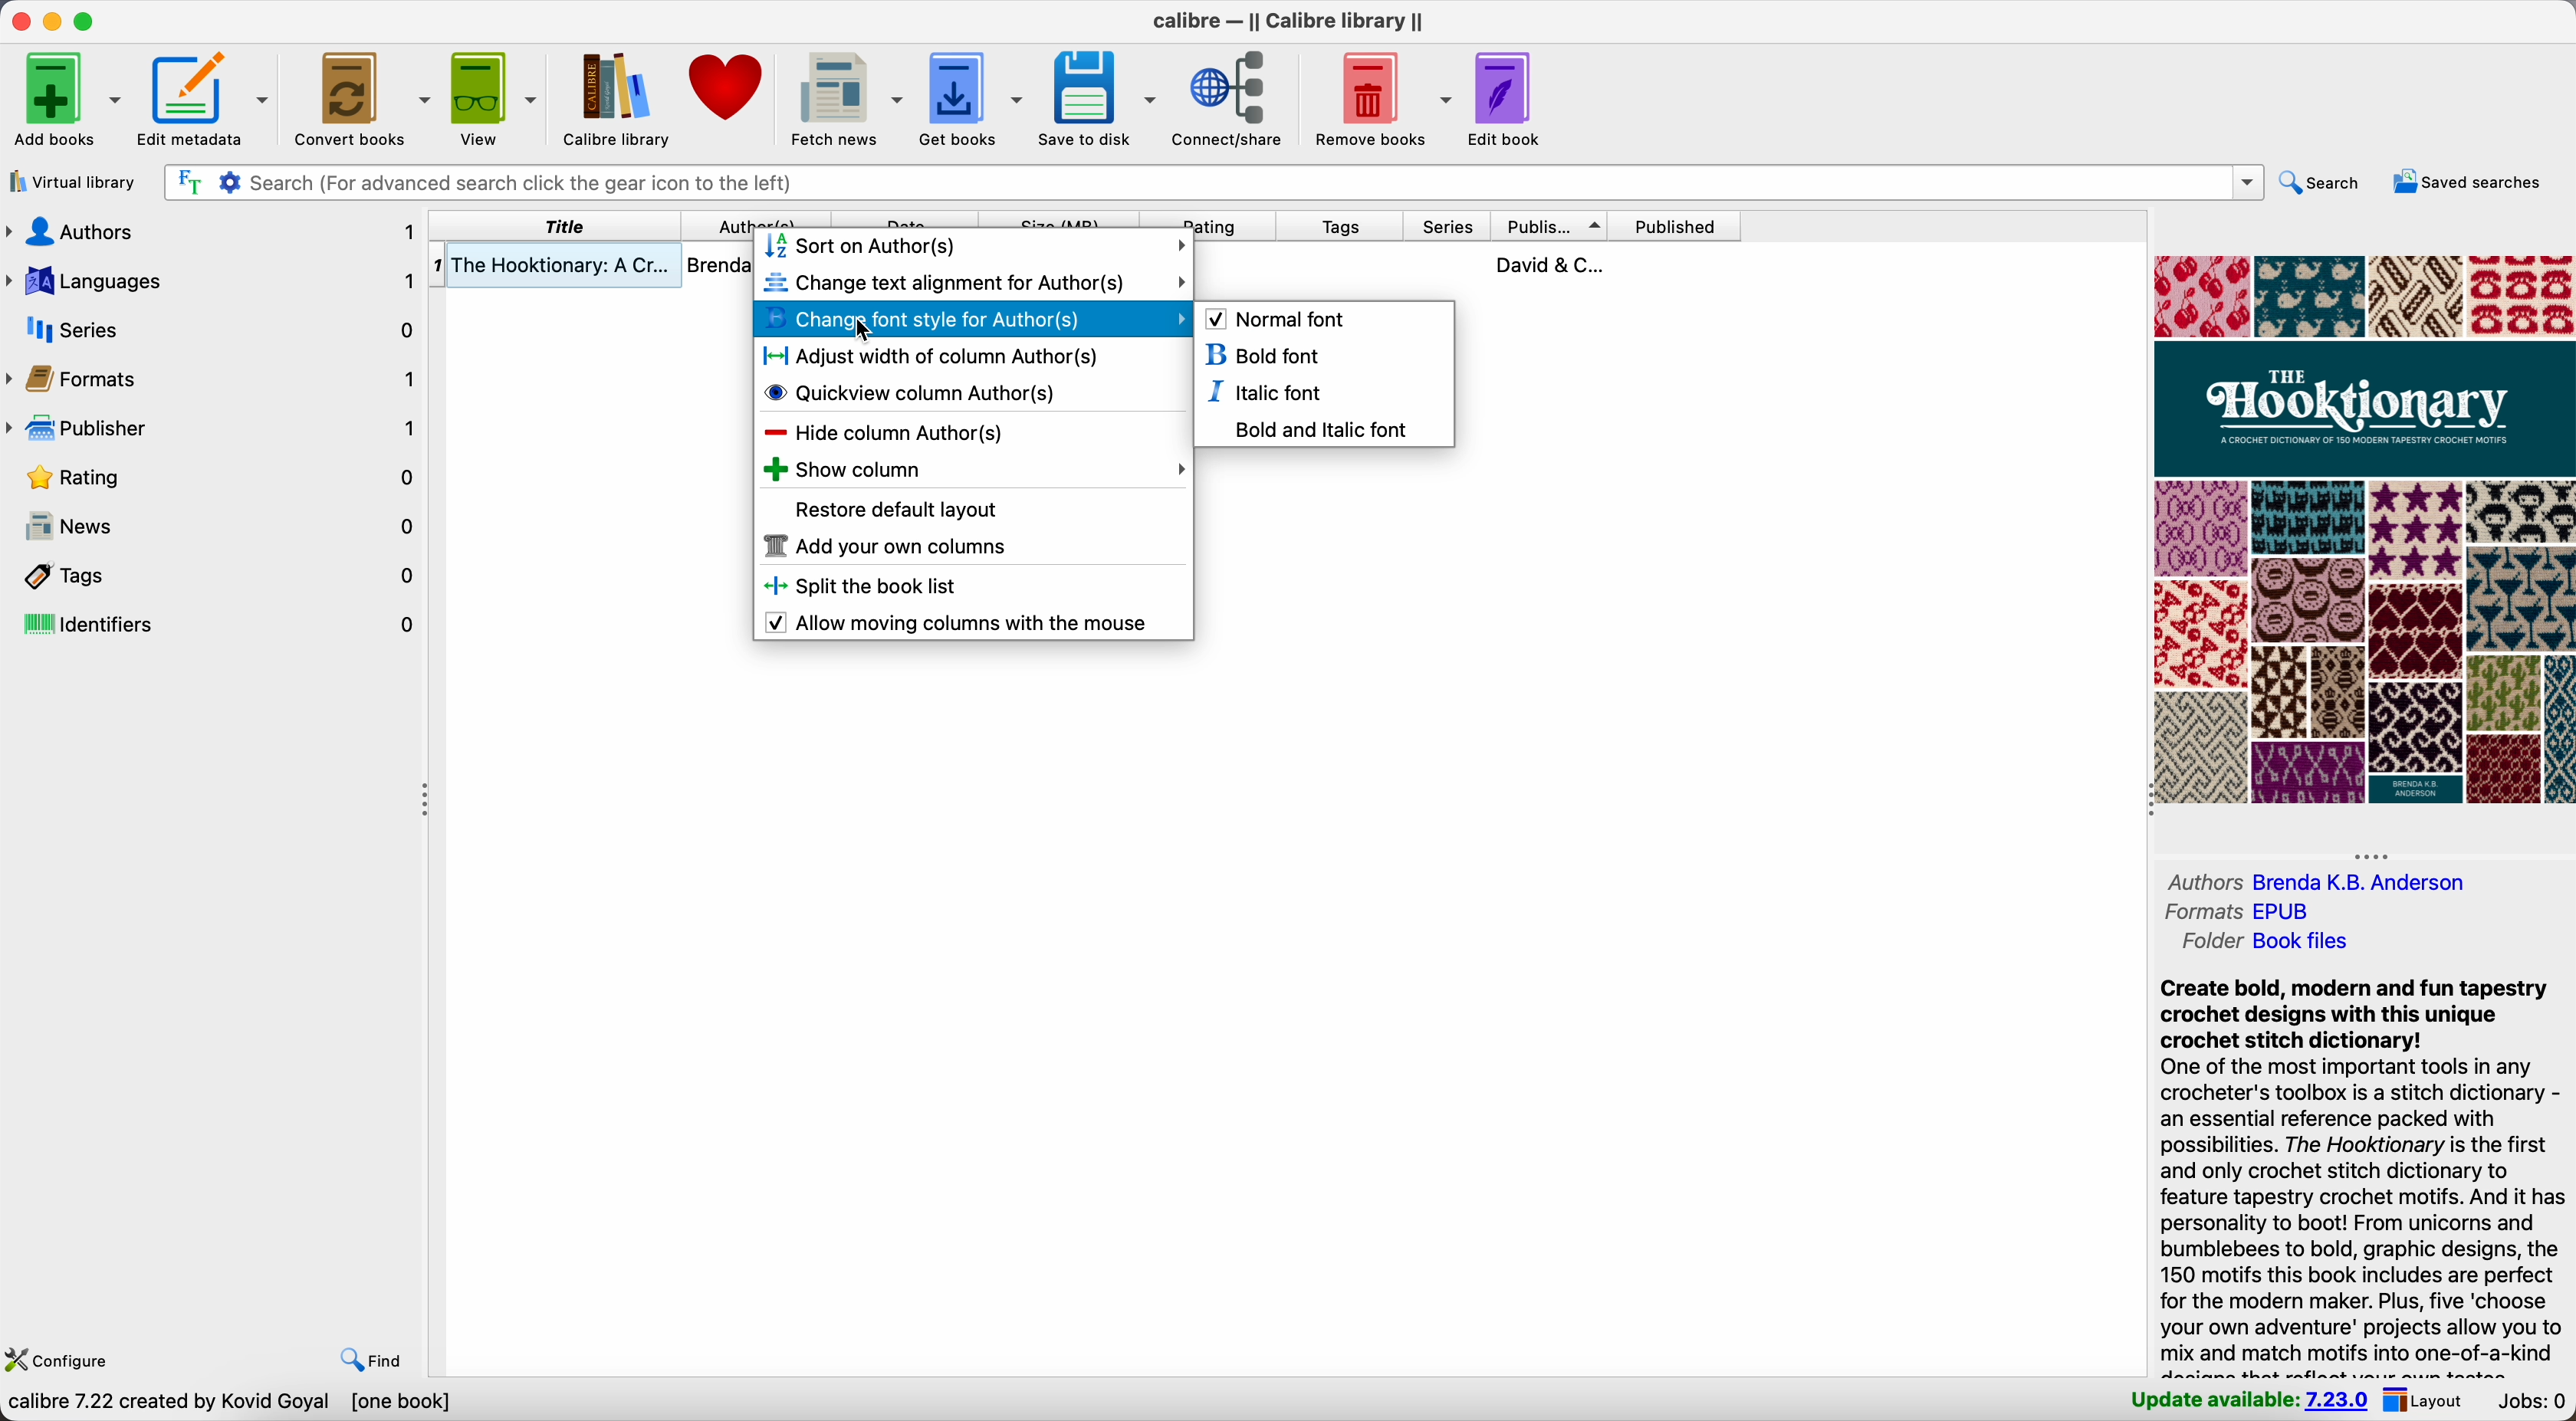 Image resolution: width=2576 pixels, height=1421 pixels. Describe the element at coordinates (1383, 97) in the screenshot. I see `remove books` at that location.